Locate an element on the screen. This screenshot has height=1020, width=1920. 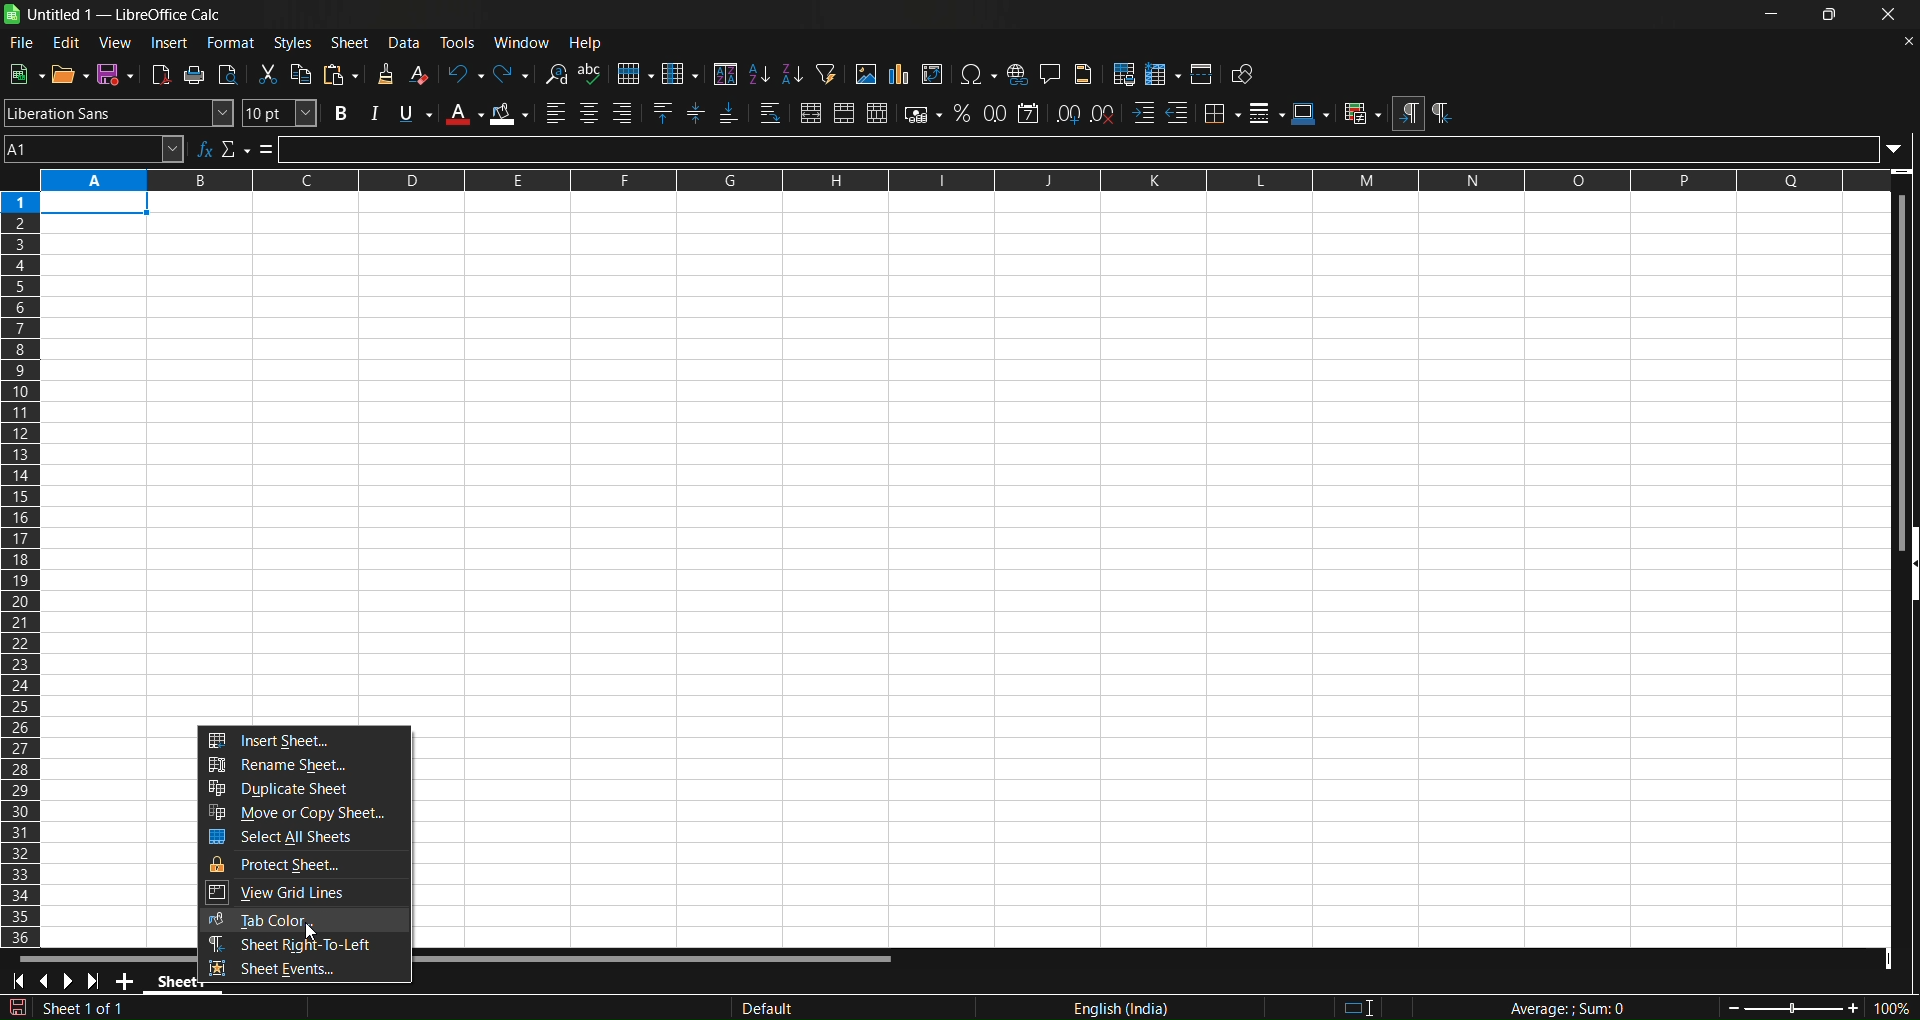
remove decimal place is located at coordinates (1103, 112).